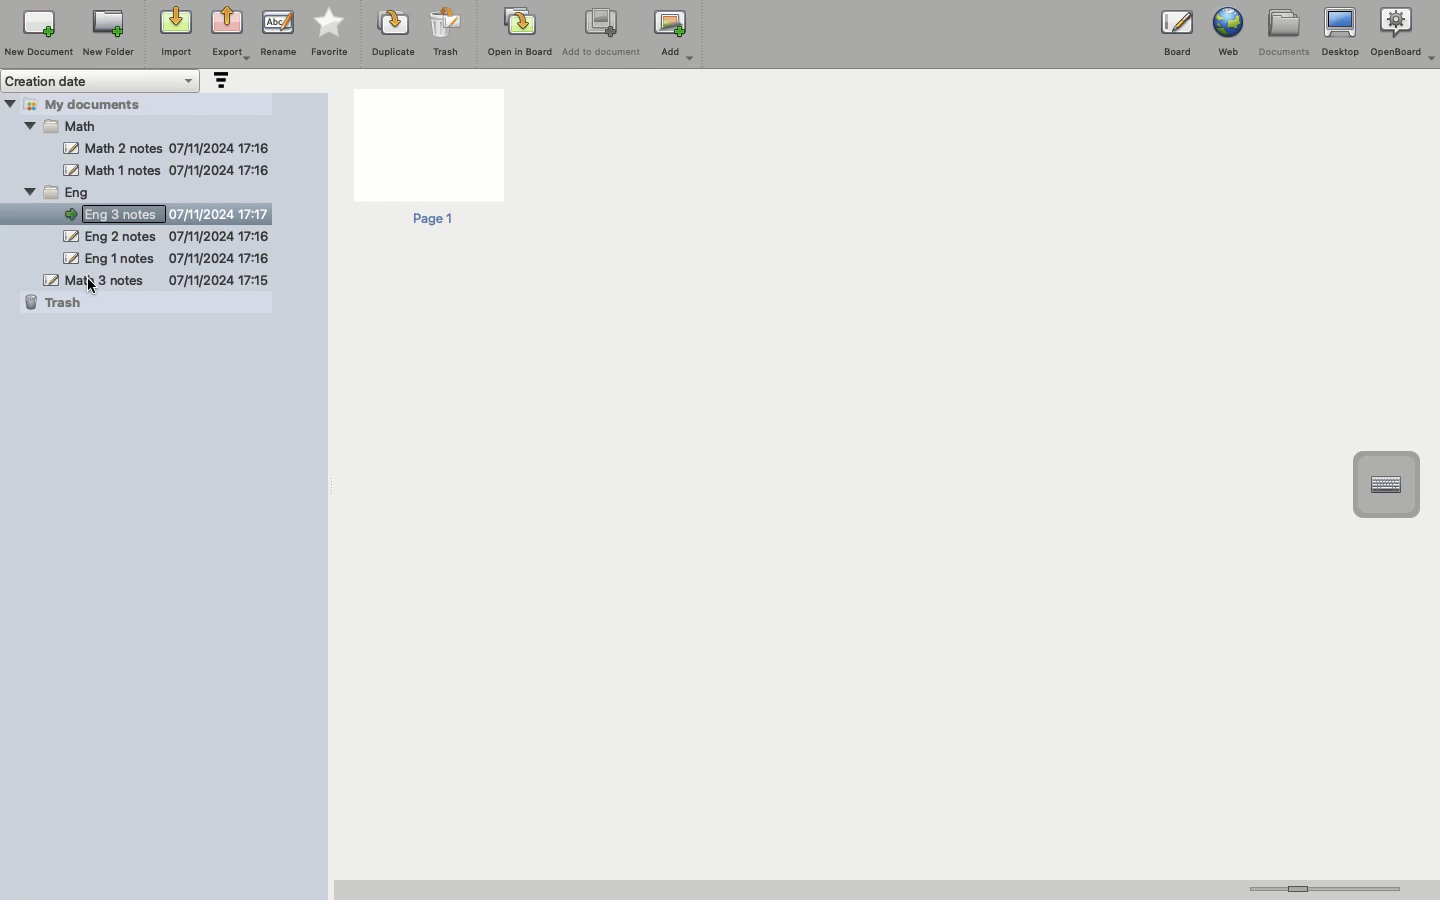  I want to click on Export, so click(230, 35).